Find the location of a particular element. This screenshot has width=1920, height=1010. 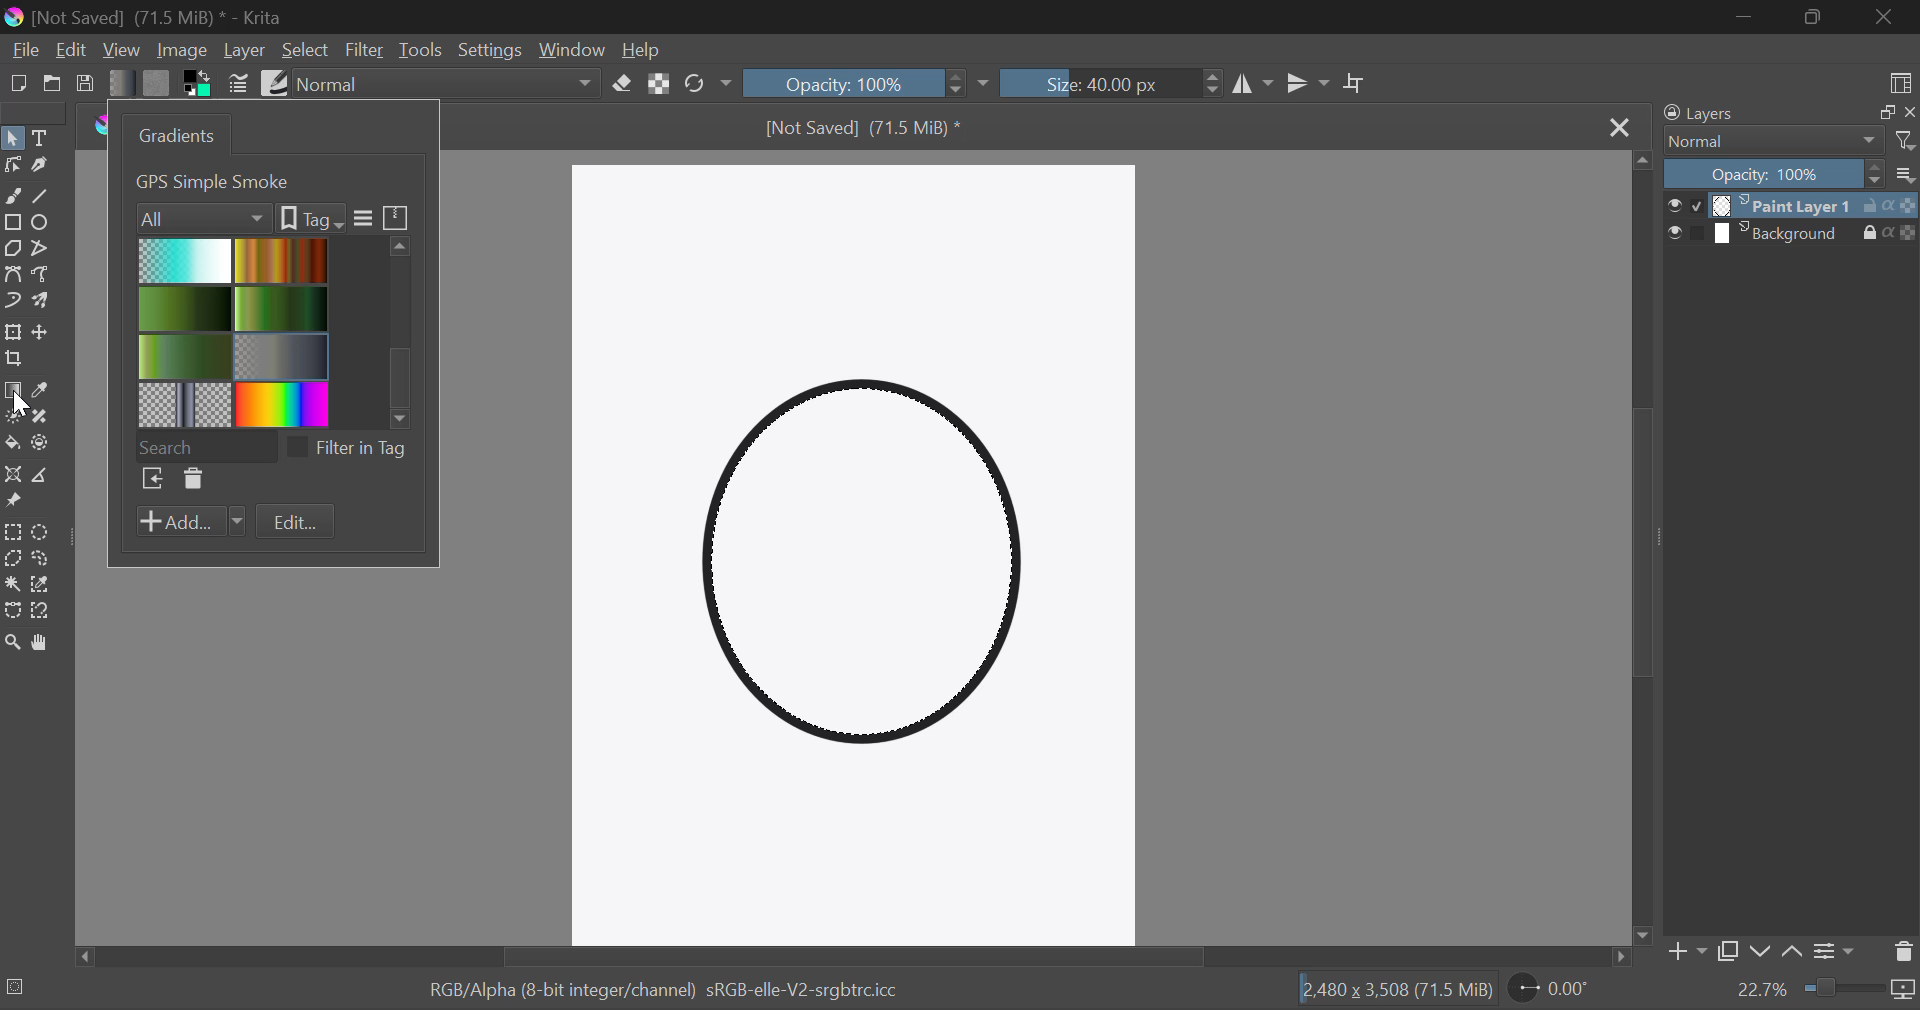

Pattern is located at coordinates (186, 403).